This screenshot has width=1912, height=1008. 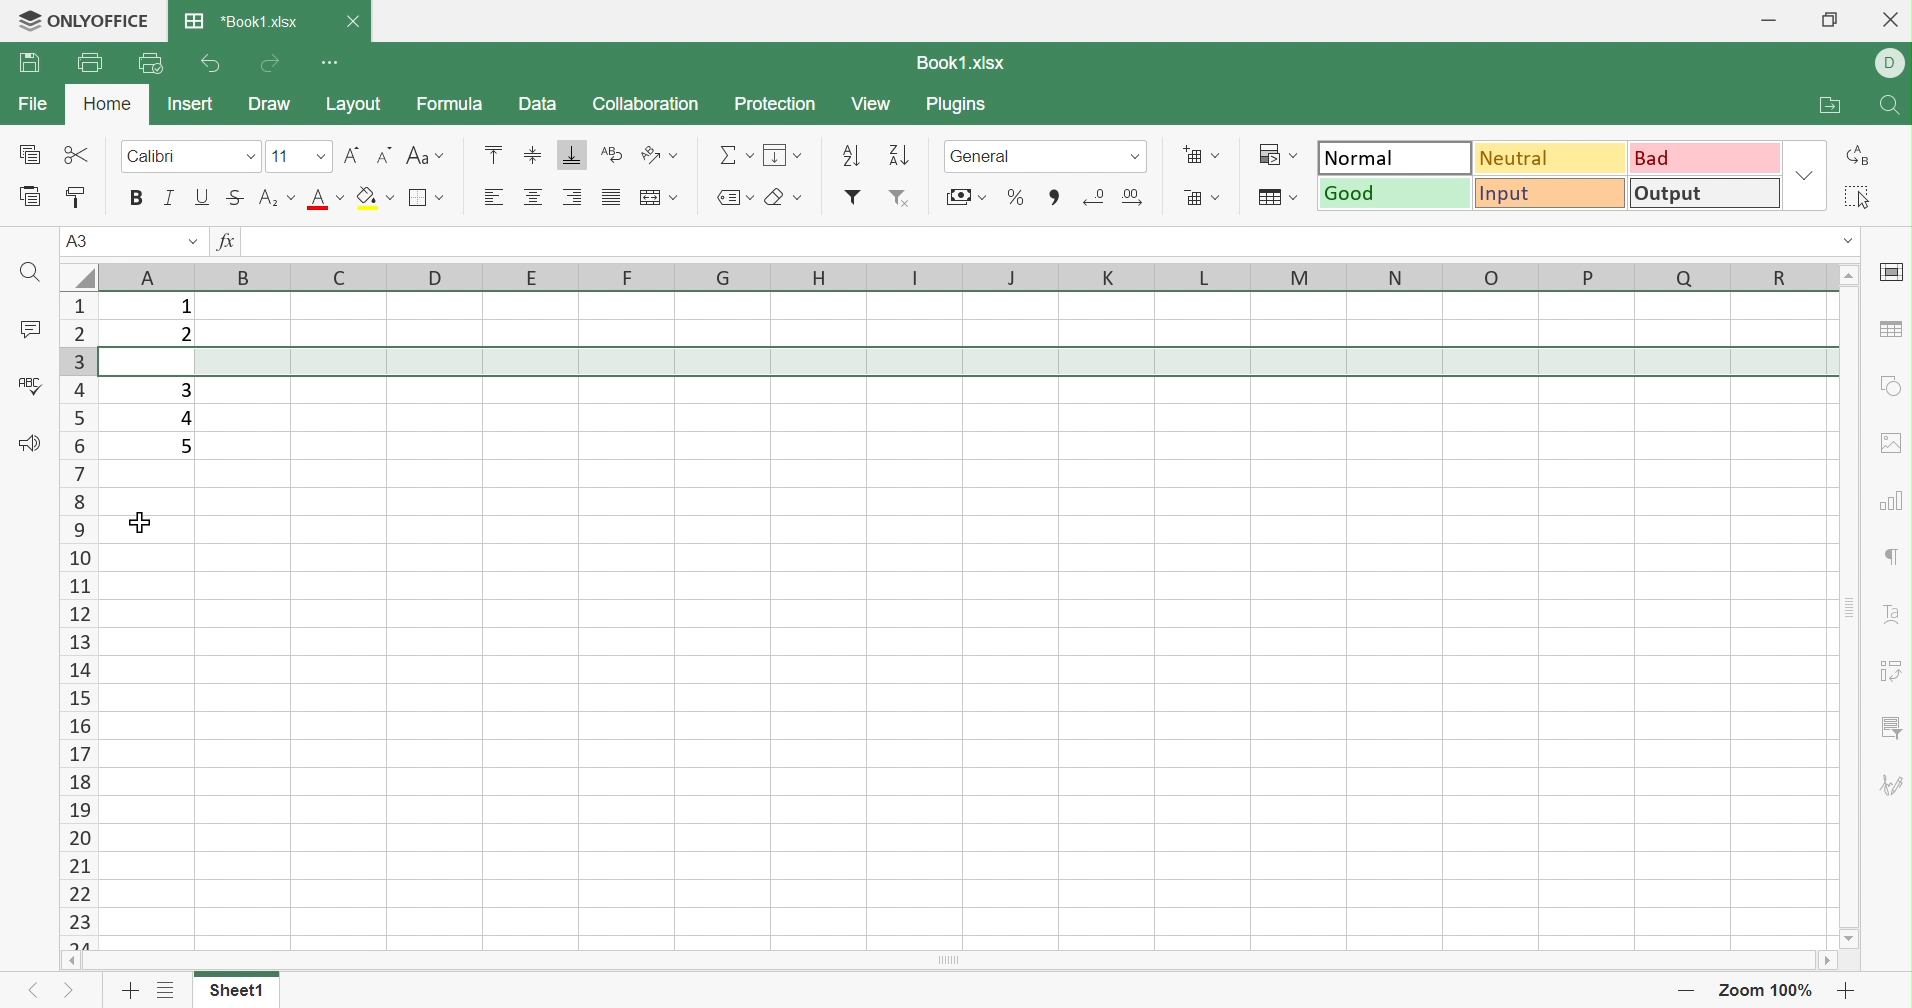 I want to click on Formula, so click(x=454, y=104).